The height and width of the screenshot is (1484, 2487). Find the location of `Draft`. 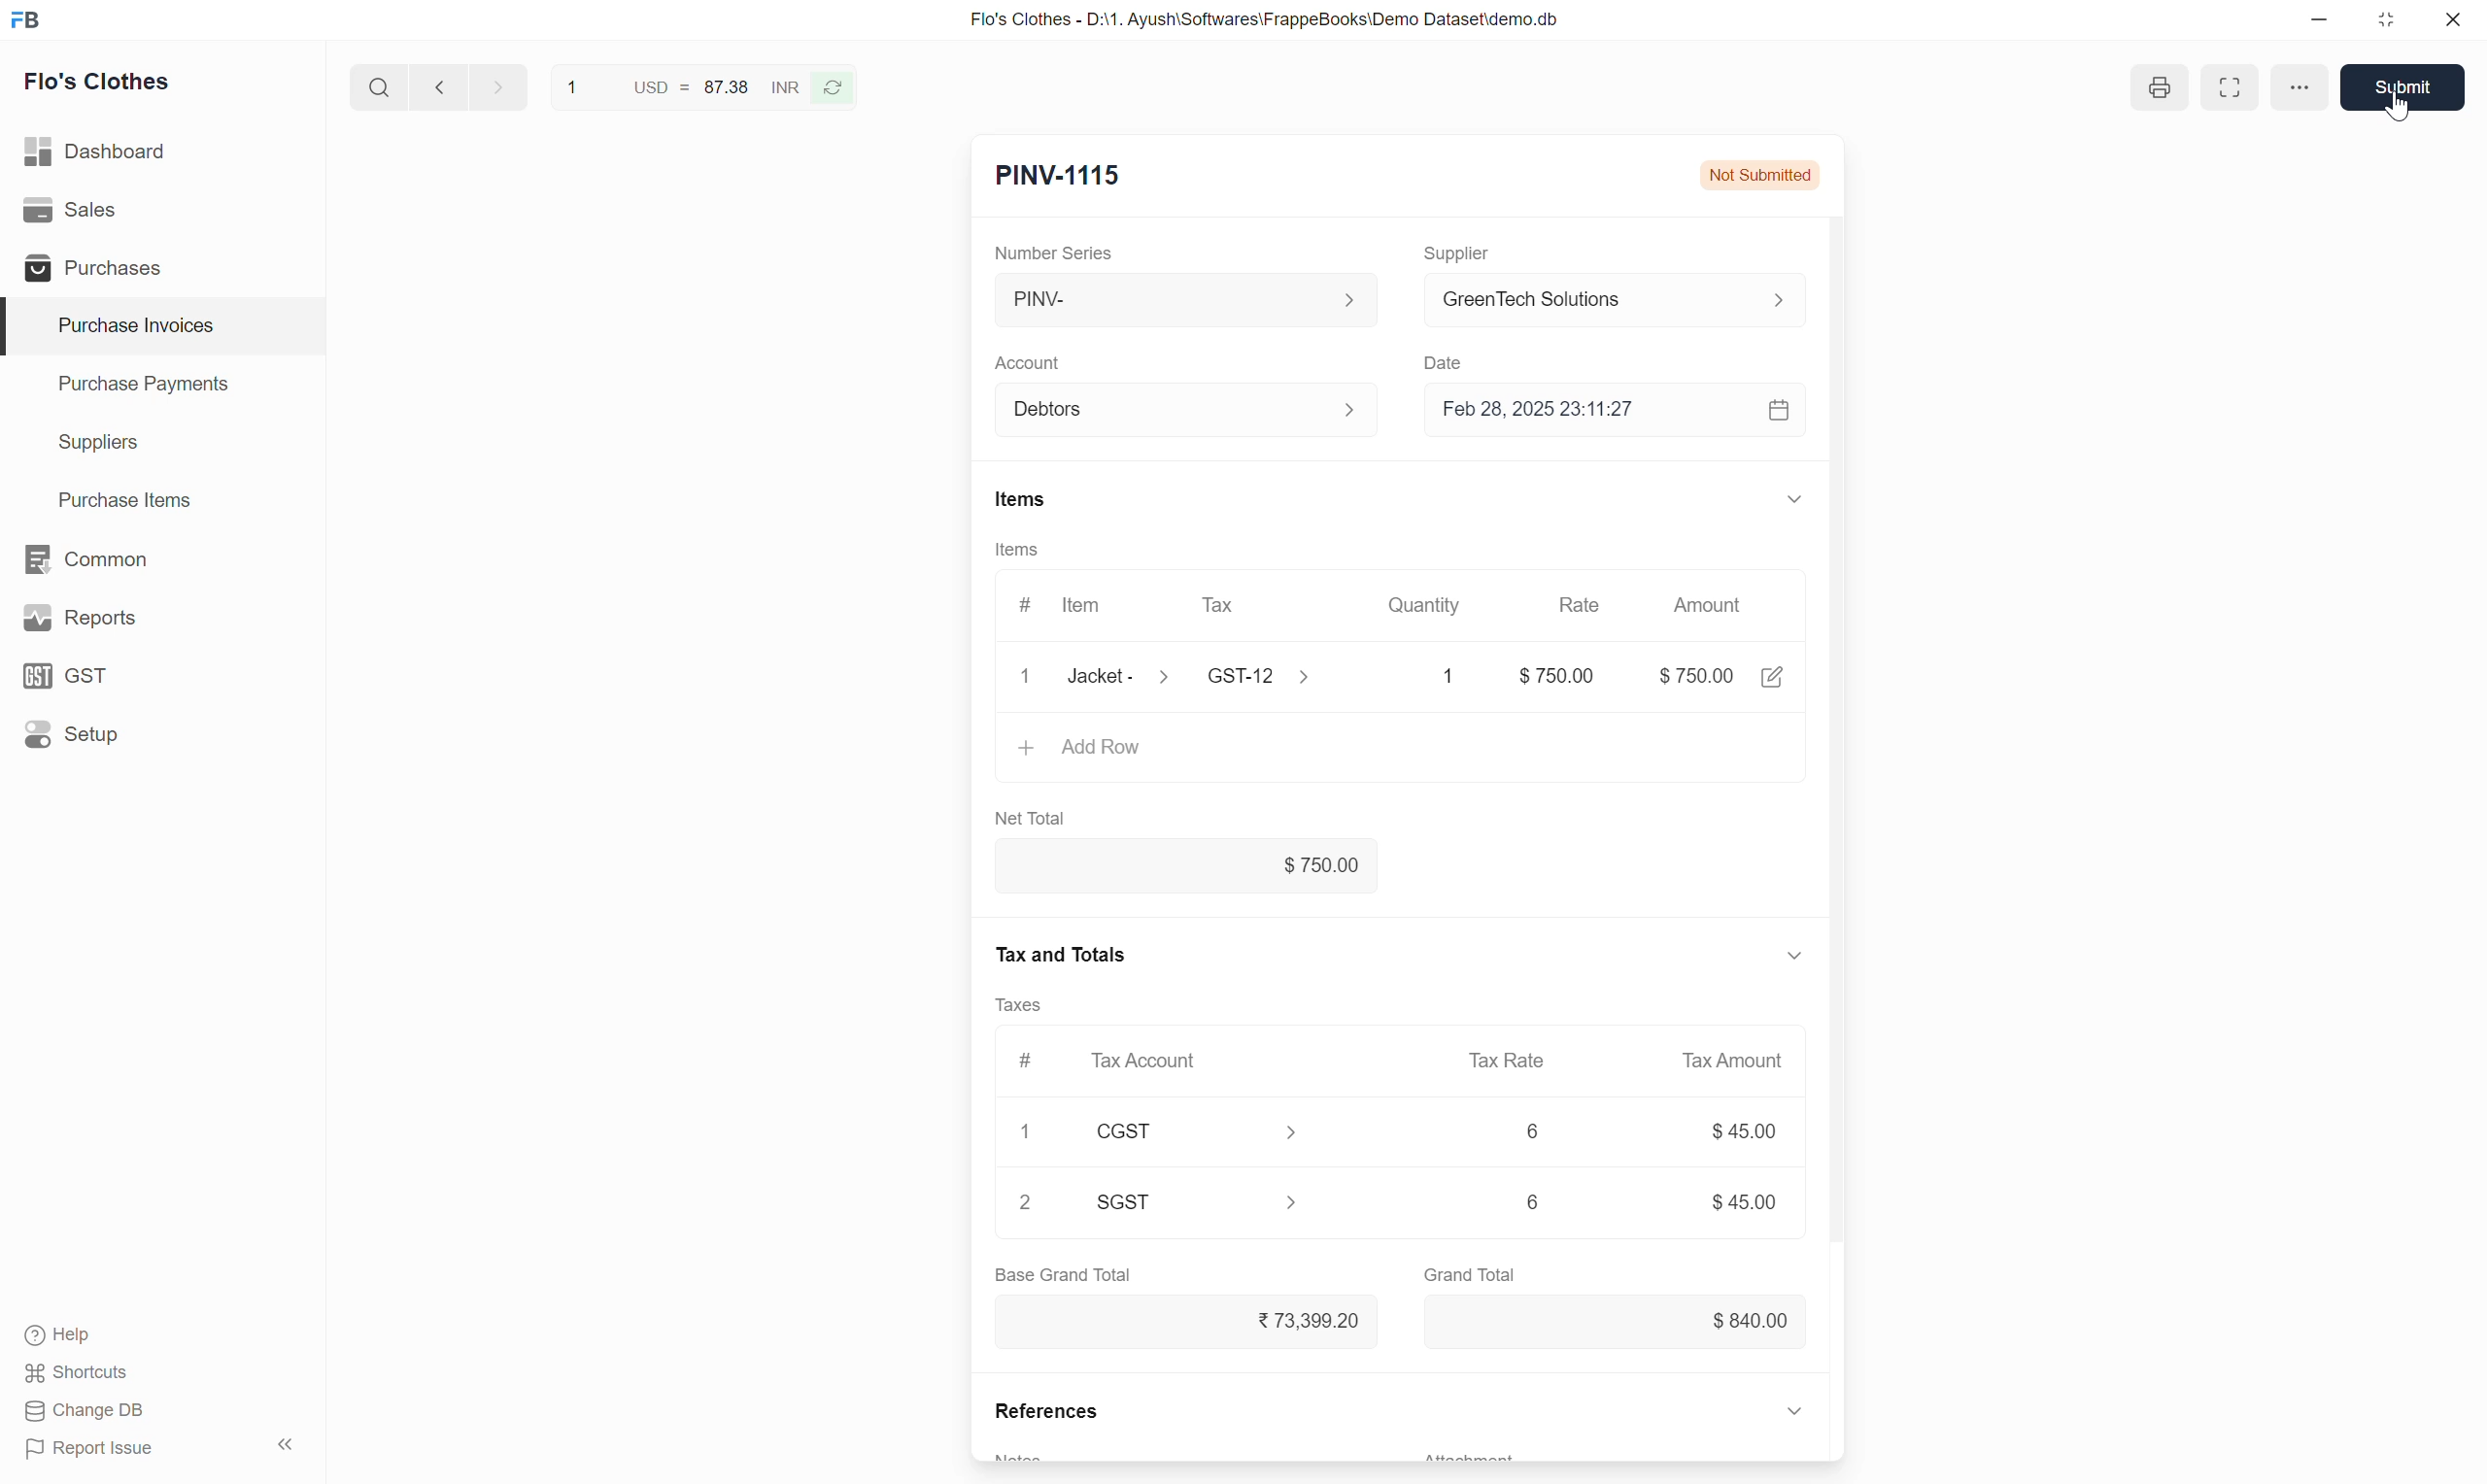

Draft is located at coordinates (1794, 175).